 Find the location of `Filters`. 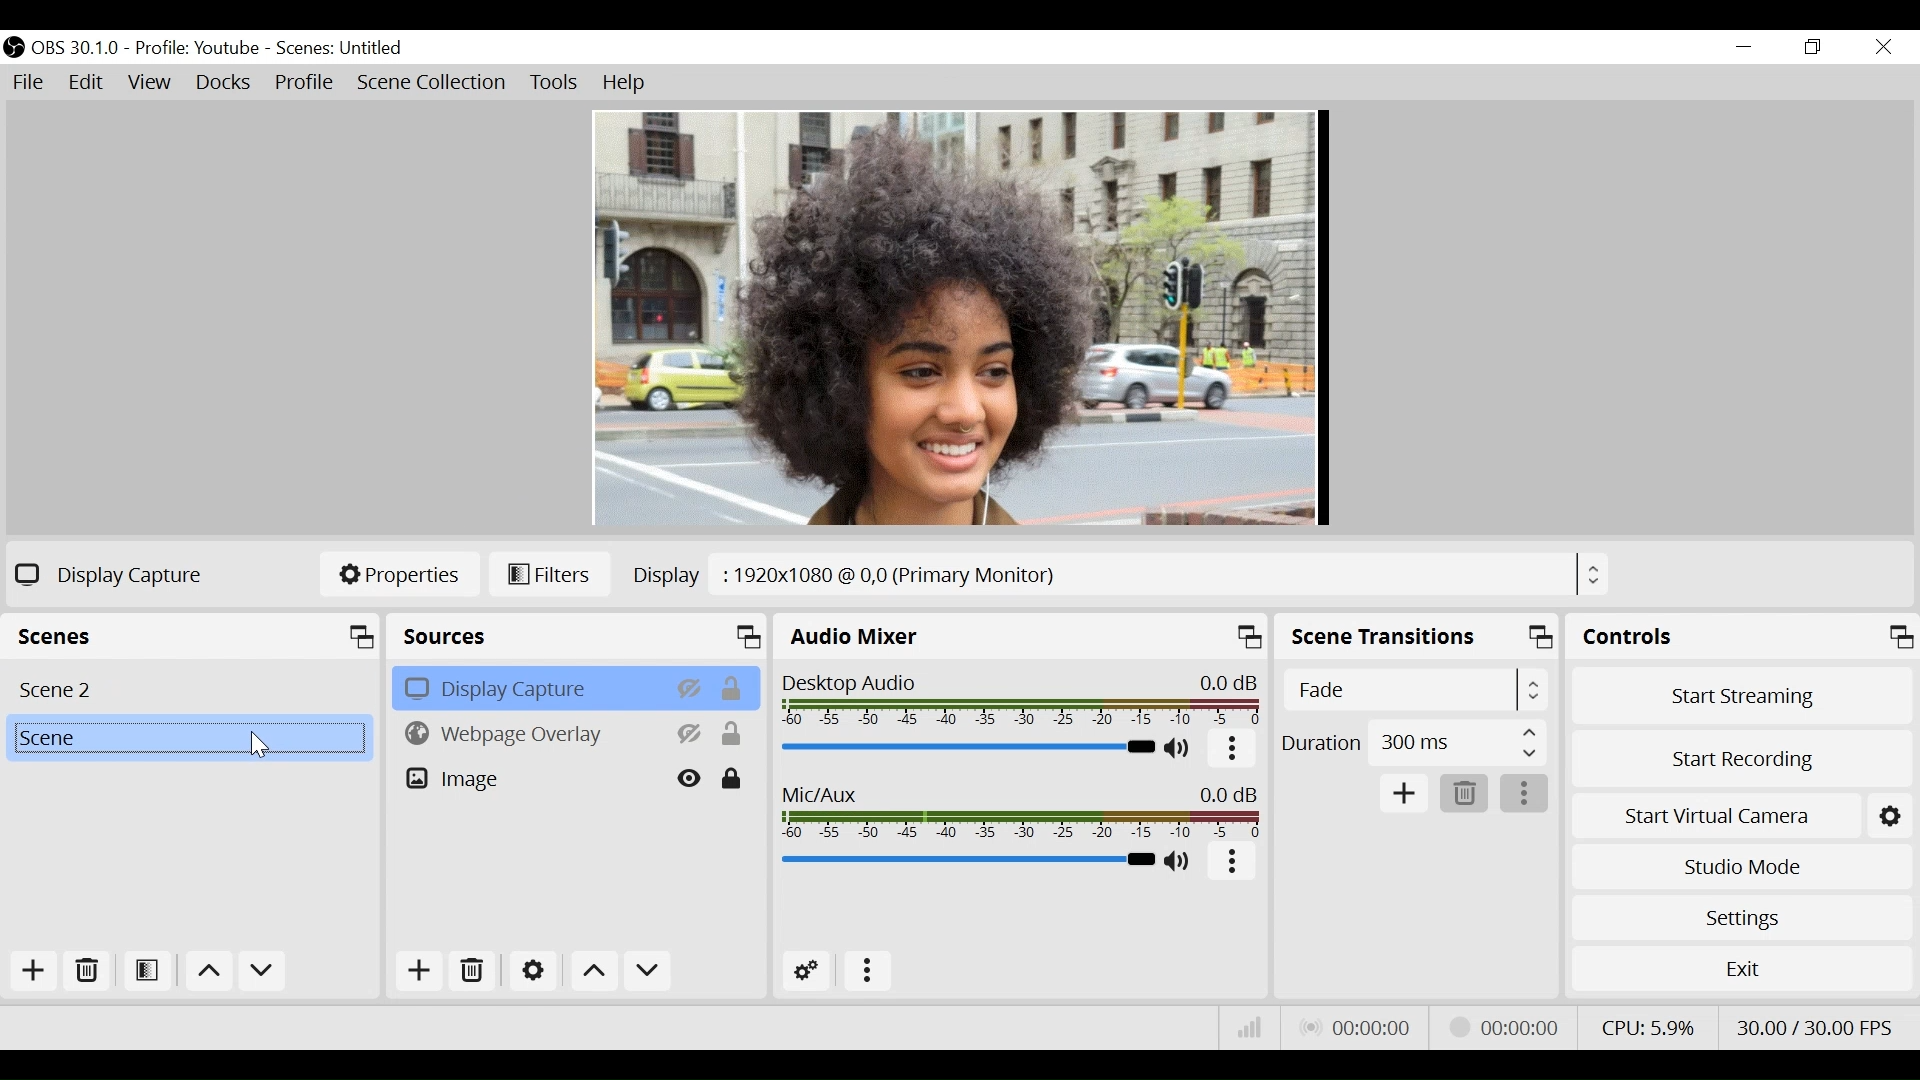

Filters is located at coordinates (553, 575).